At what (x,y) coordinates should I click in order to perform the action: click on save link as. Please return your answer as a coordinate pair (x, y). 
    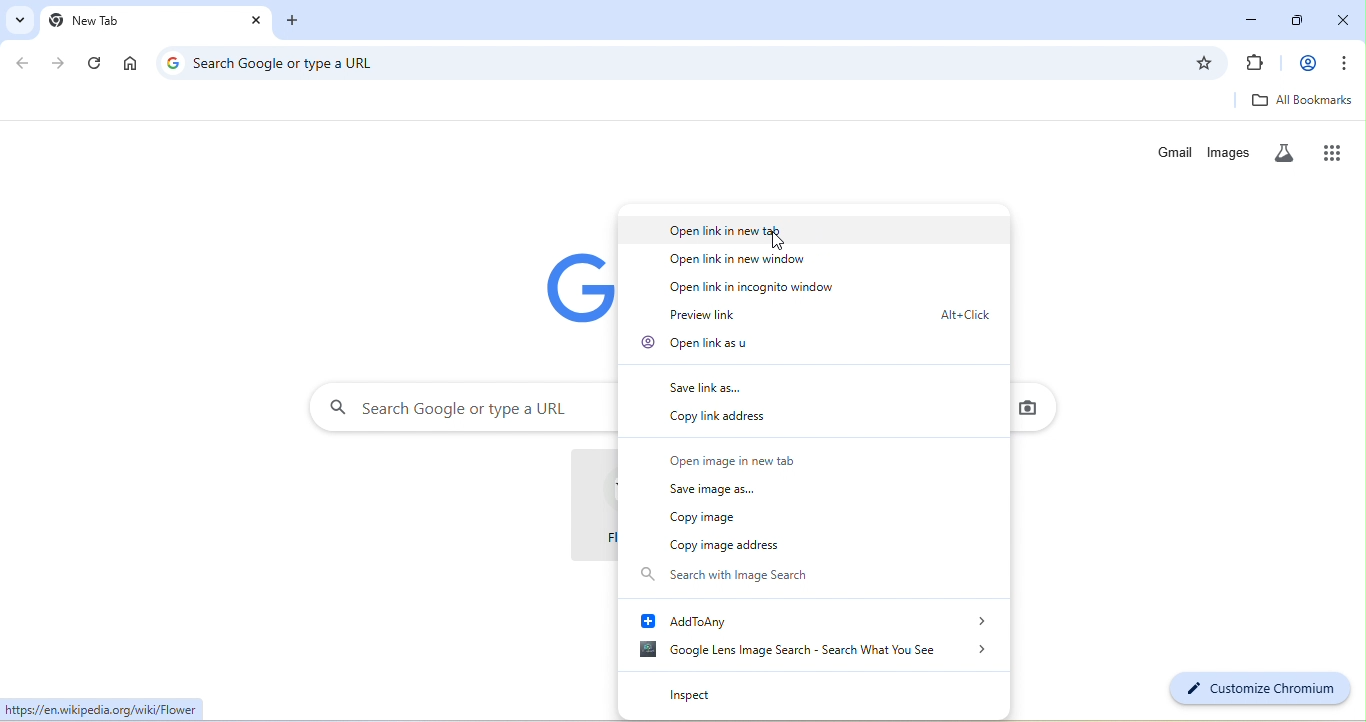
    Looking at the image, I should click on (721, 383).